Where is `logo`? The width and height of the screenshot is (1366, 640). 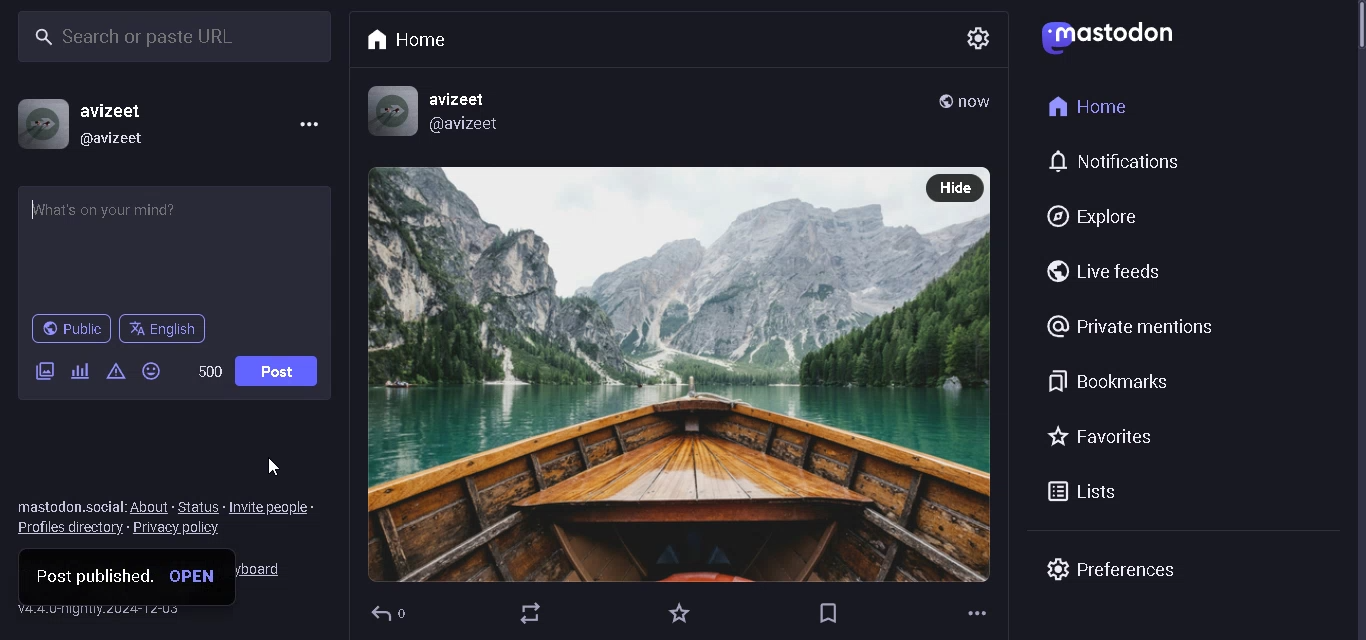 logo is located at coordinates (1106, 38).